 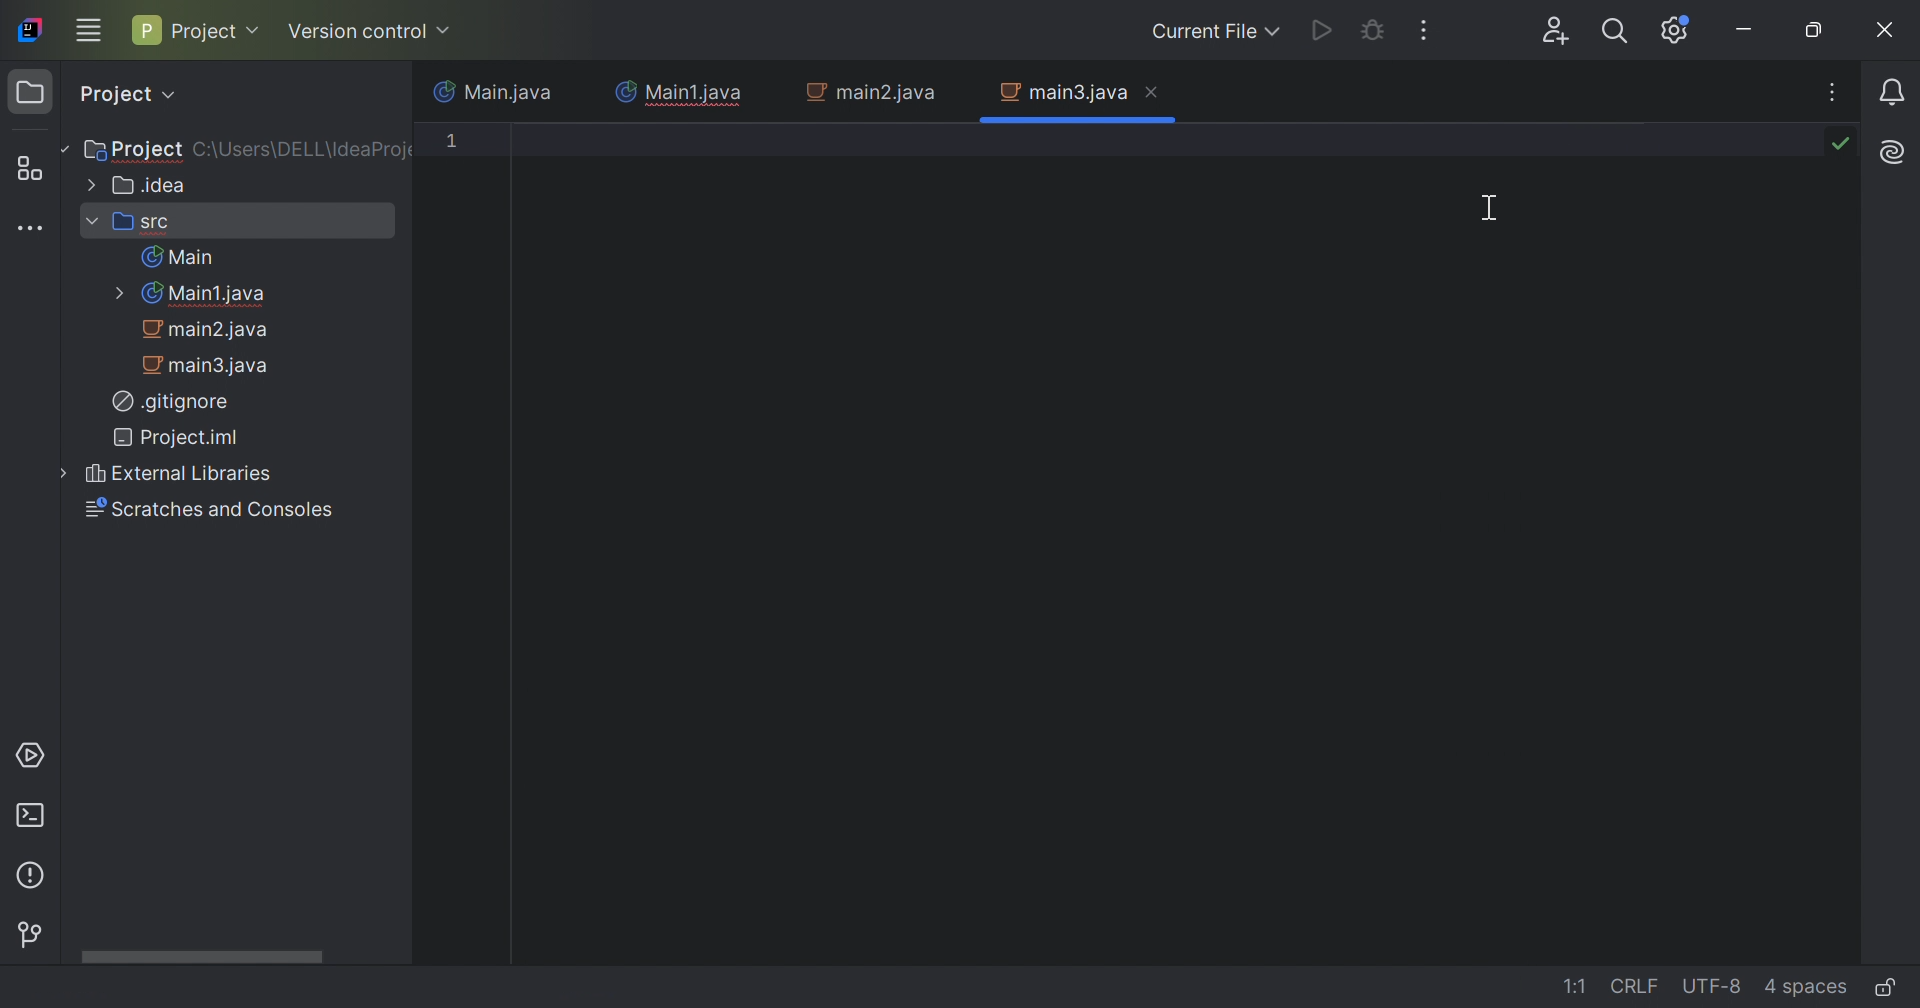 What do you see at coordinates (1219, 32) in the screenshot?
I see `Current File` at bounding box center [1219, 32].